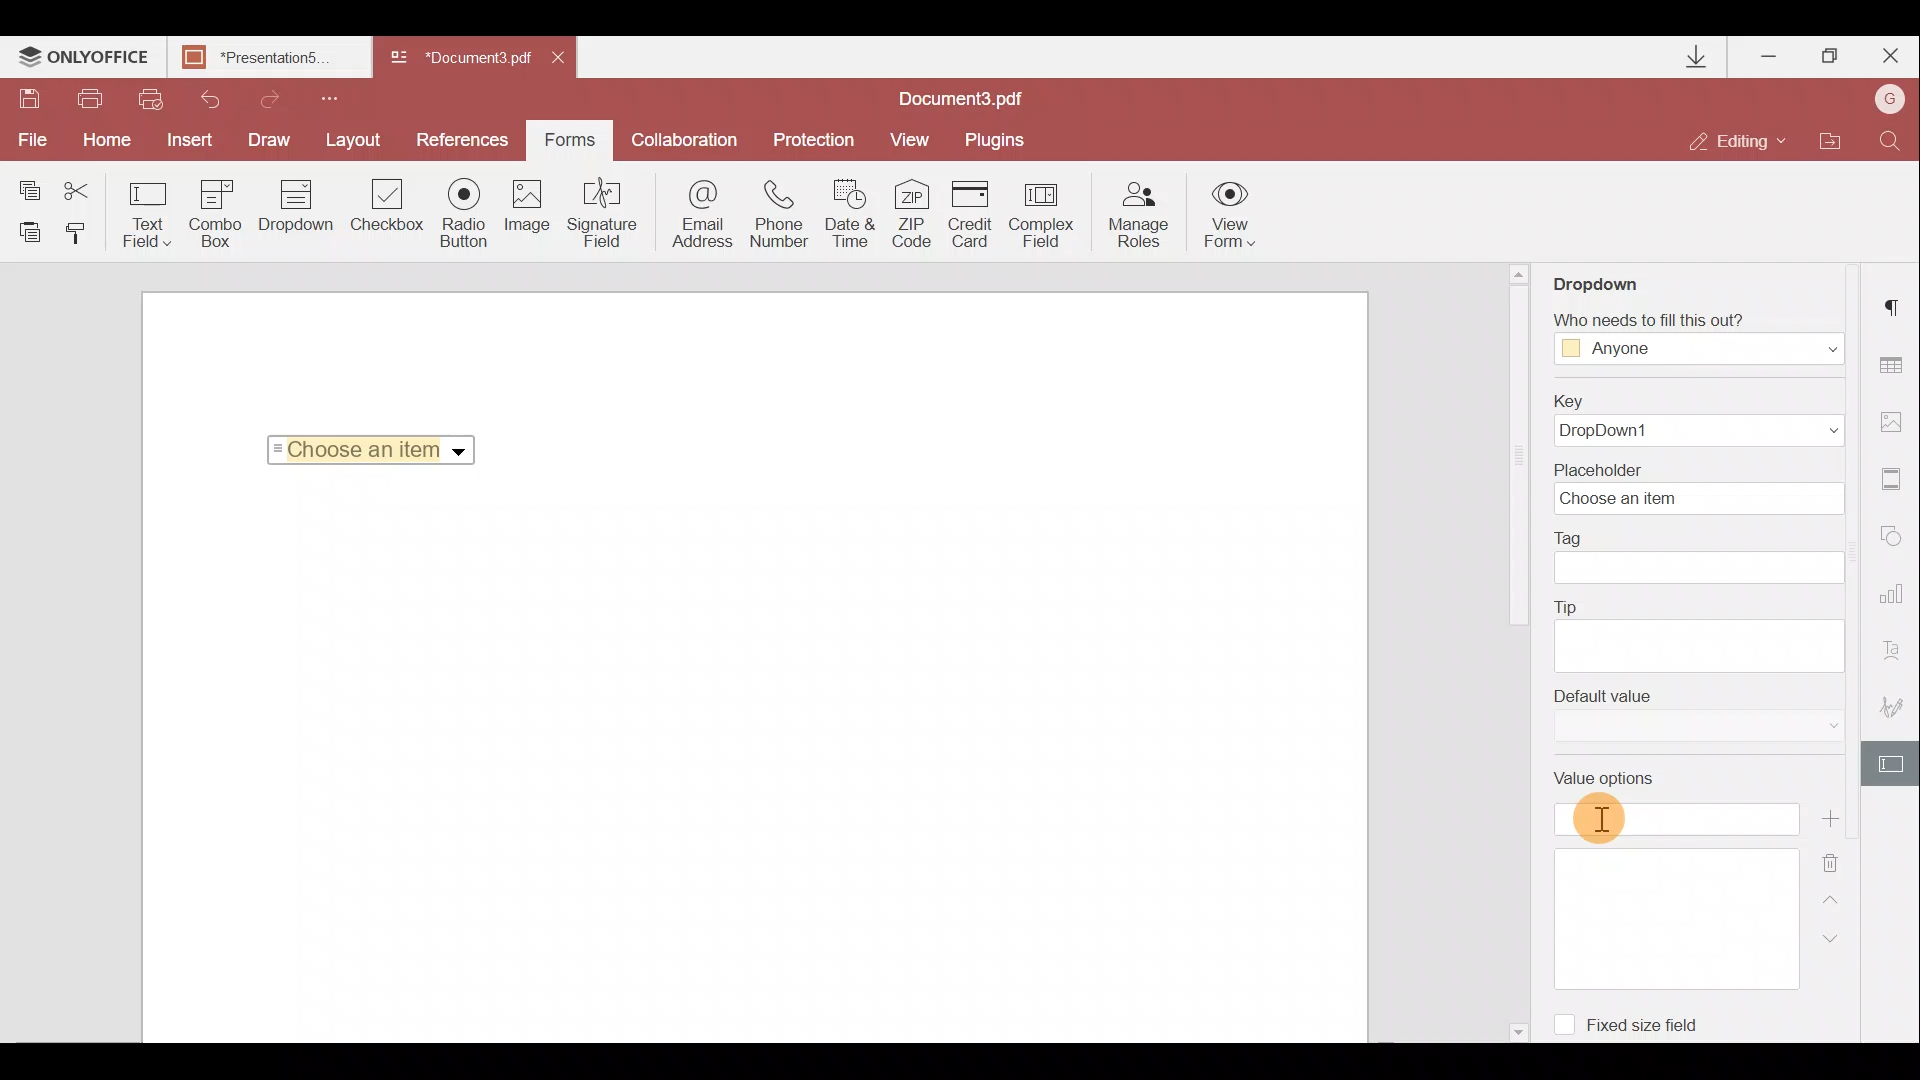 The image size is (1920, 1080). What do you see at coordinates (296, 208) in the screenshot?
I see `Drop down` at bounding box center [296, 208].